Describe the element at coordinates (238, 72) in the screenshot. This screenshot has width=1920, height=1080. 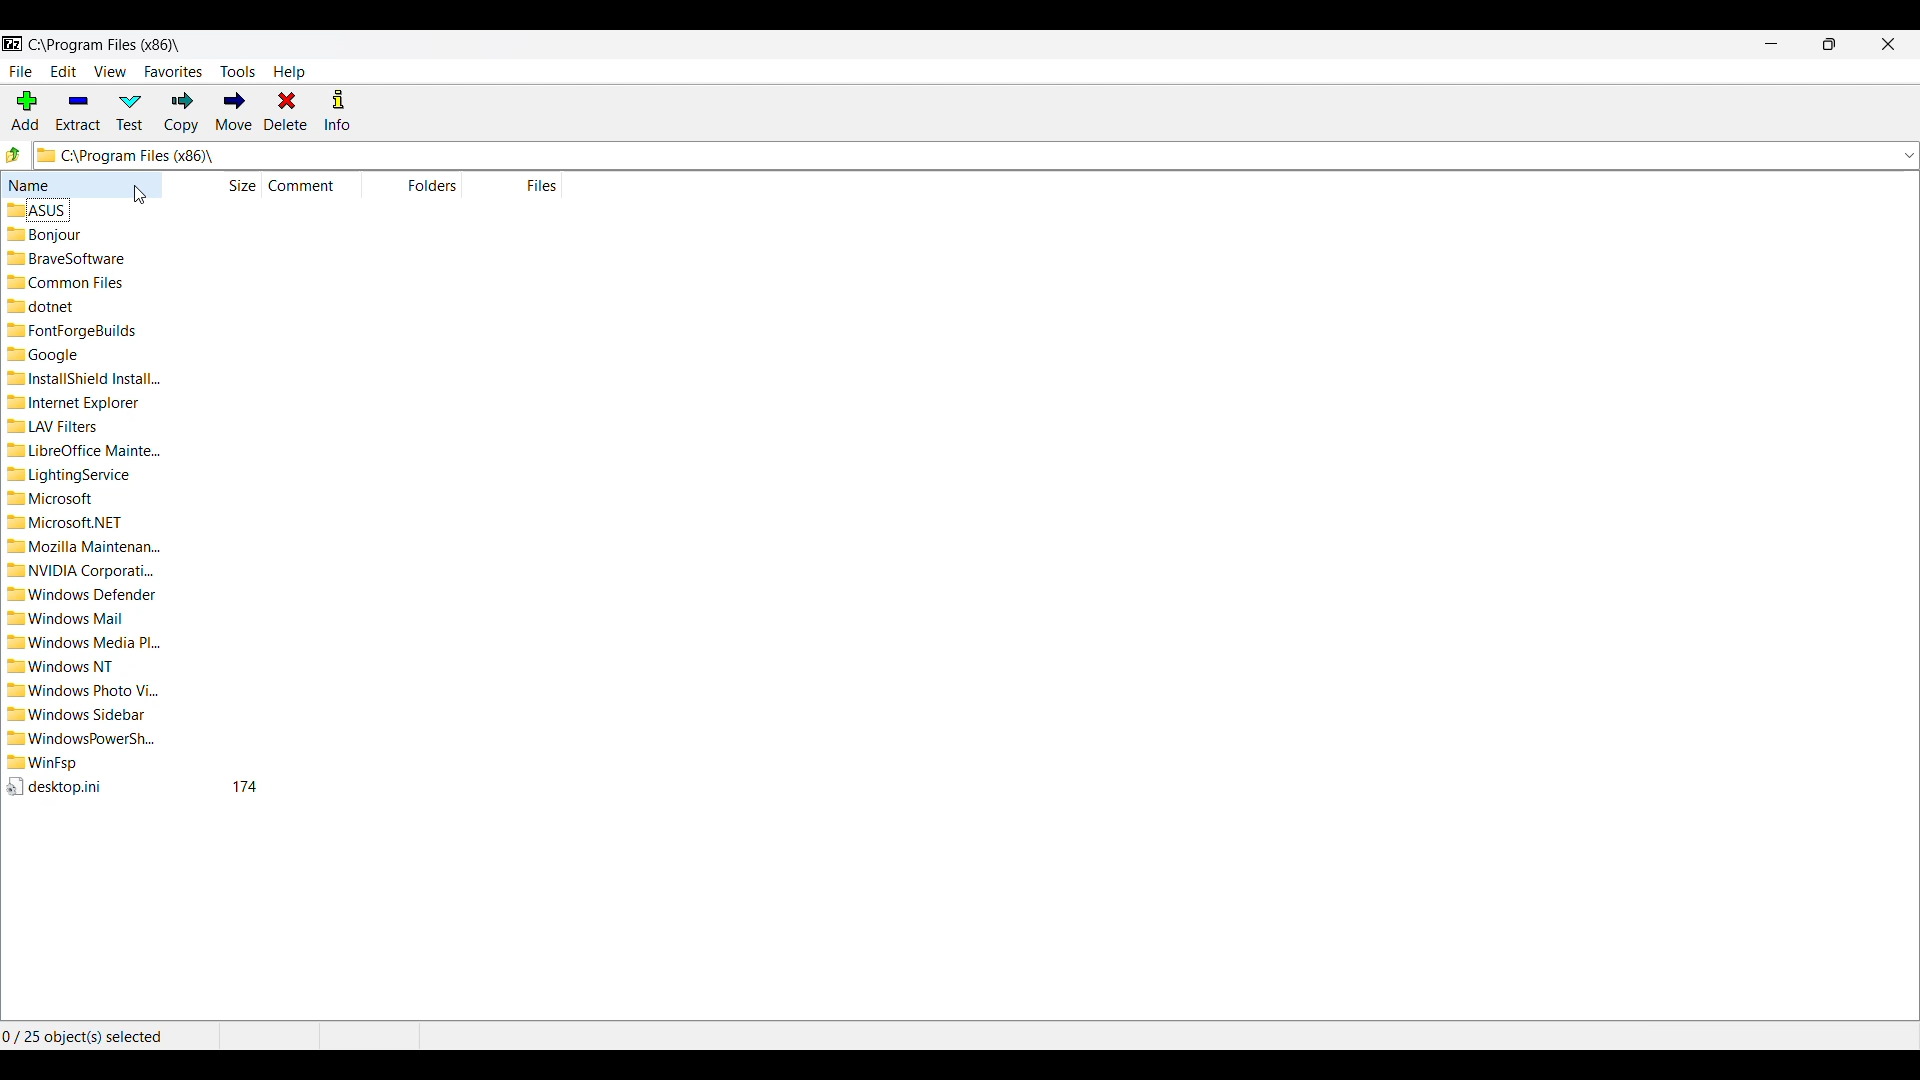
I see `Tools menu` at that location.